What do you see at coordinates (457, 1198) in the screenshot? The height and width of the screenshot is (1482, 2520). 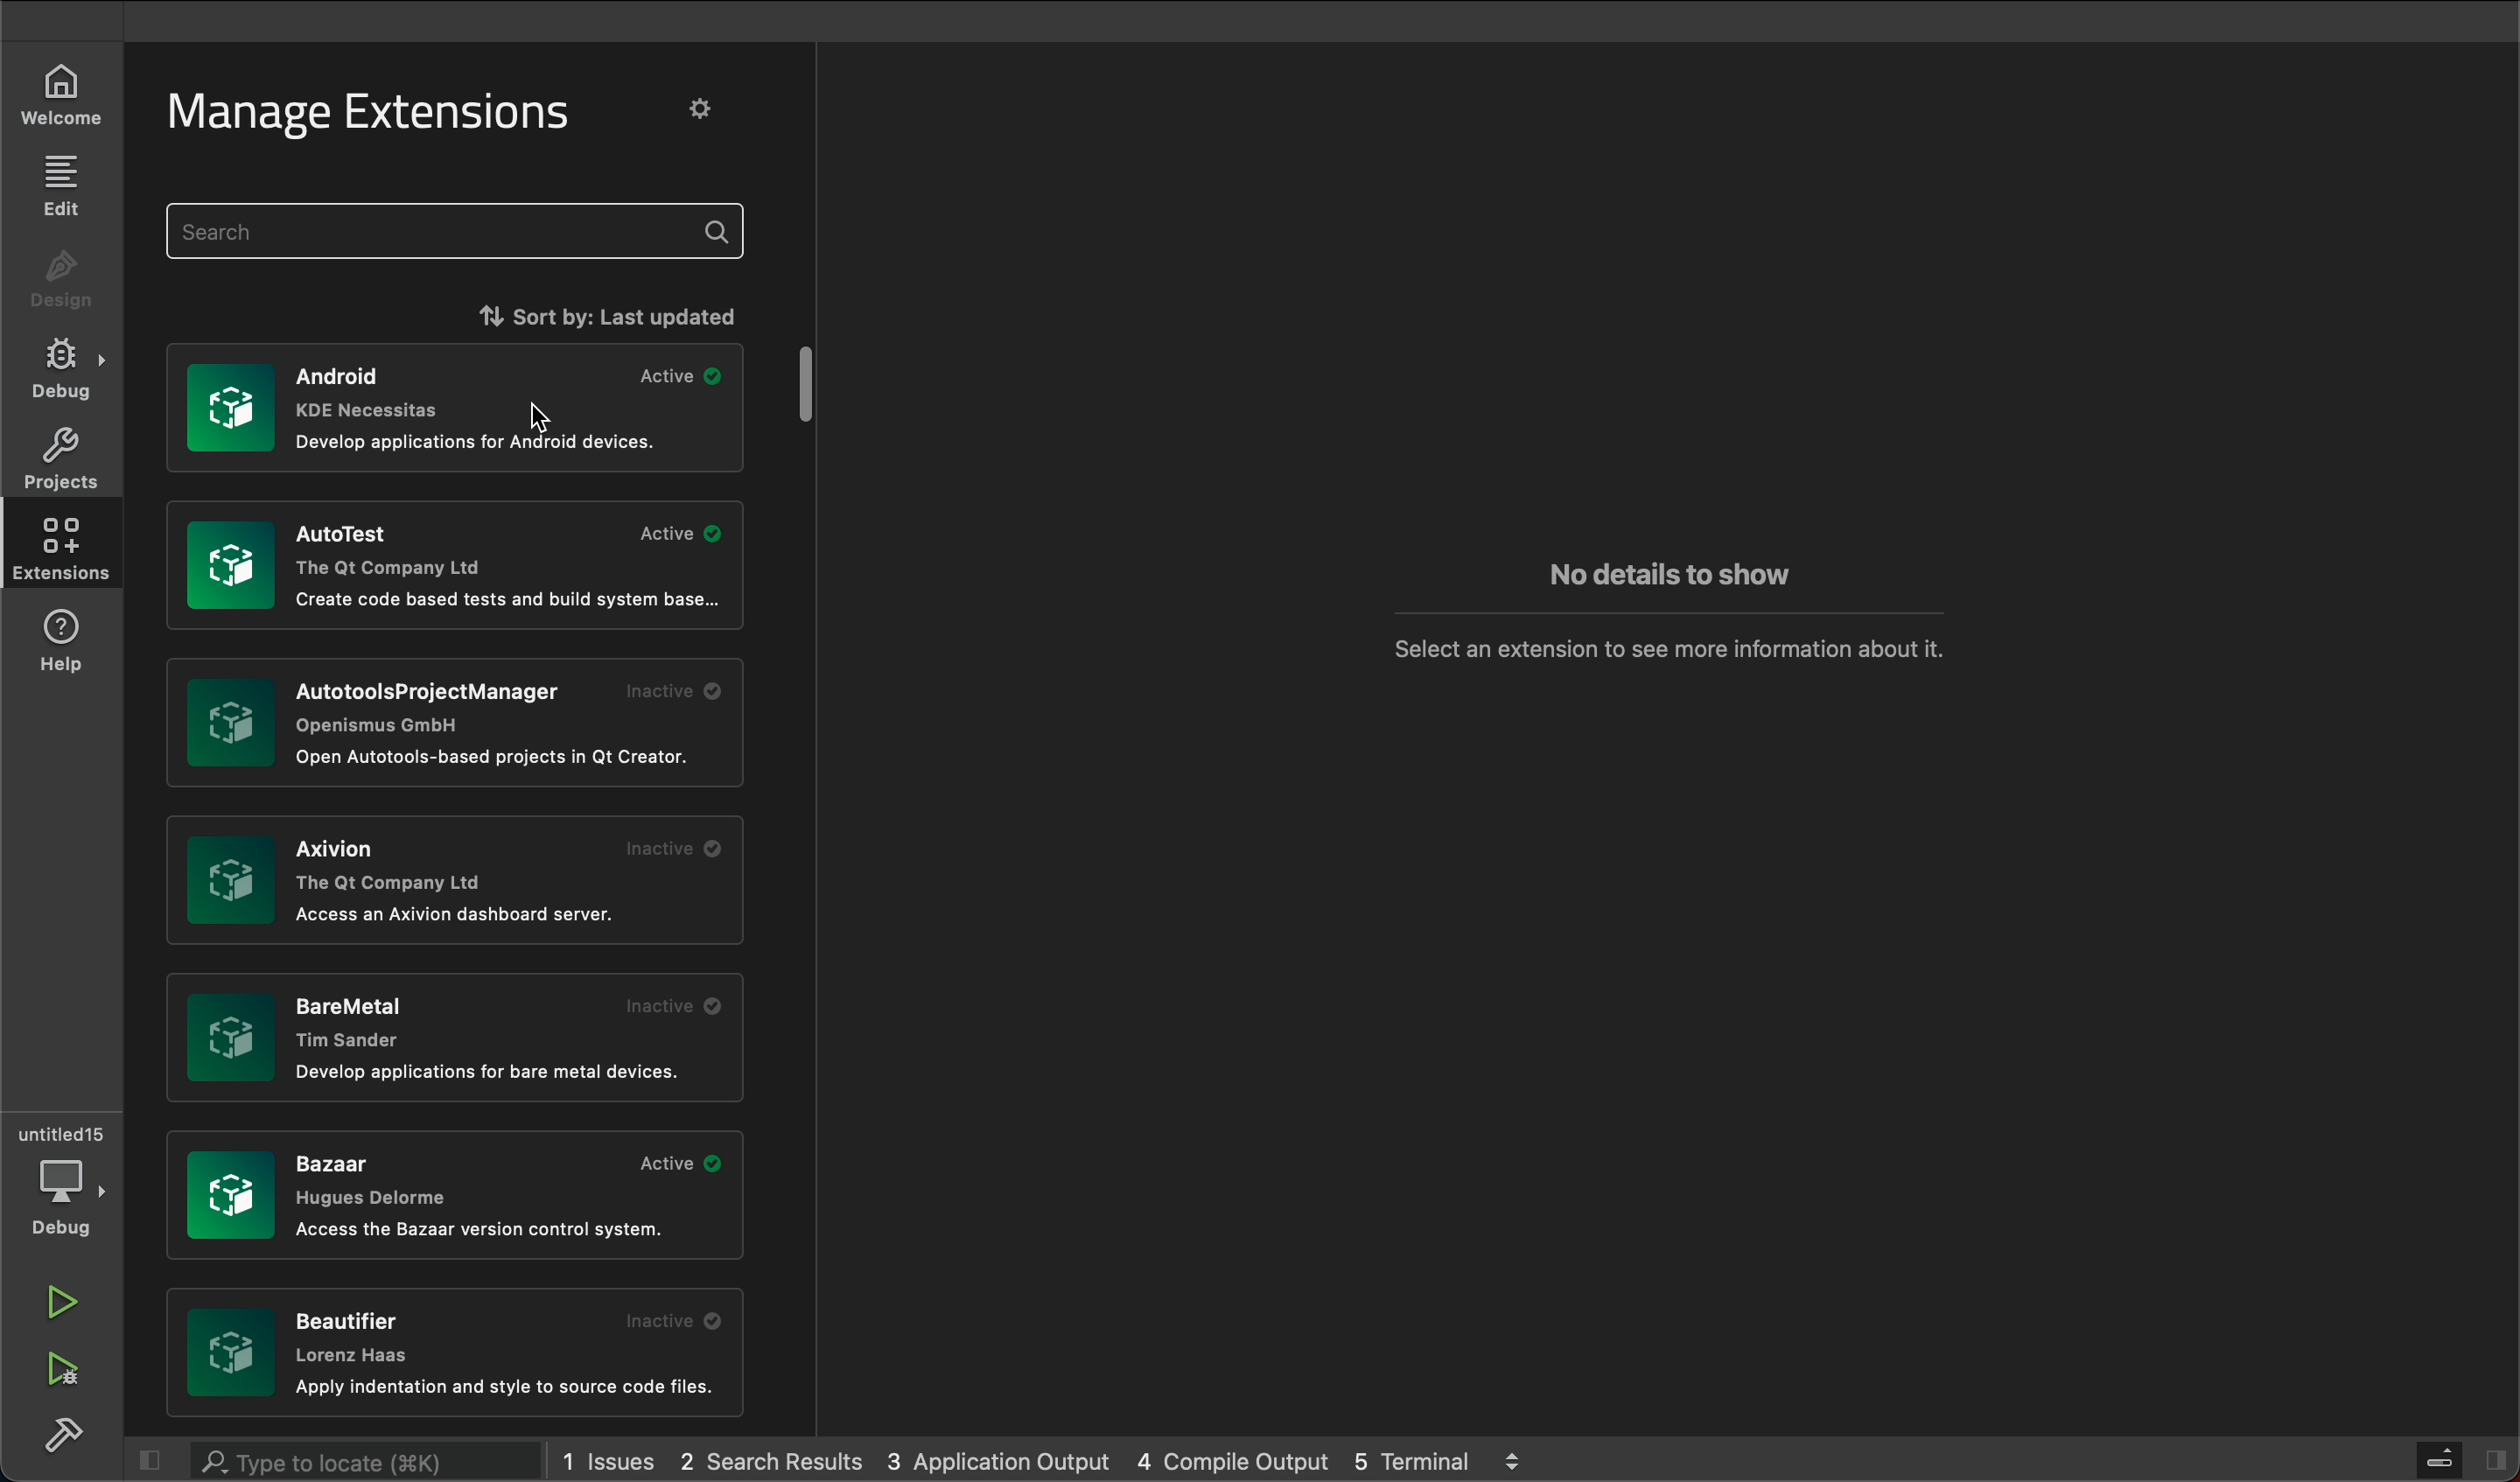 I see `extensions list` at bounding box center [457, 1198].